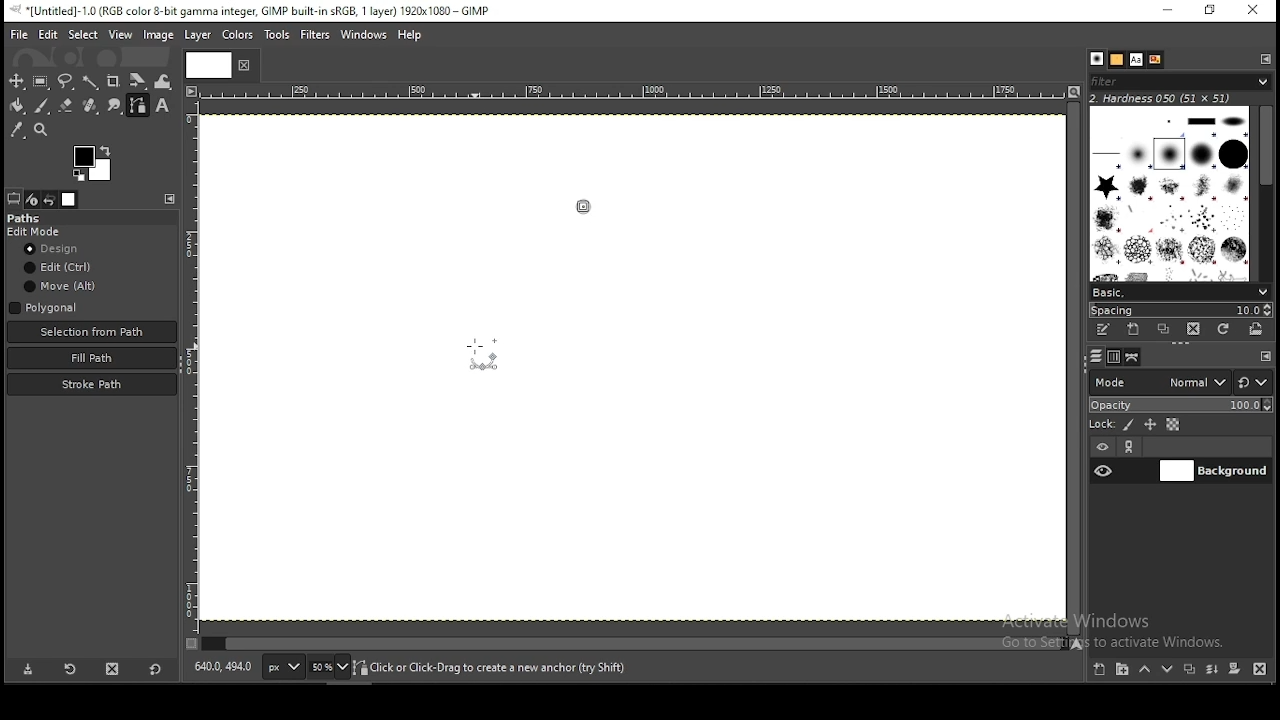 The image size is (1280, 720). Describe the element at coordinates (15, 107) in the screenshot. I see `paintbucket tool` at that location.